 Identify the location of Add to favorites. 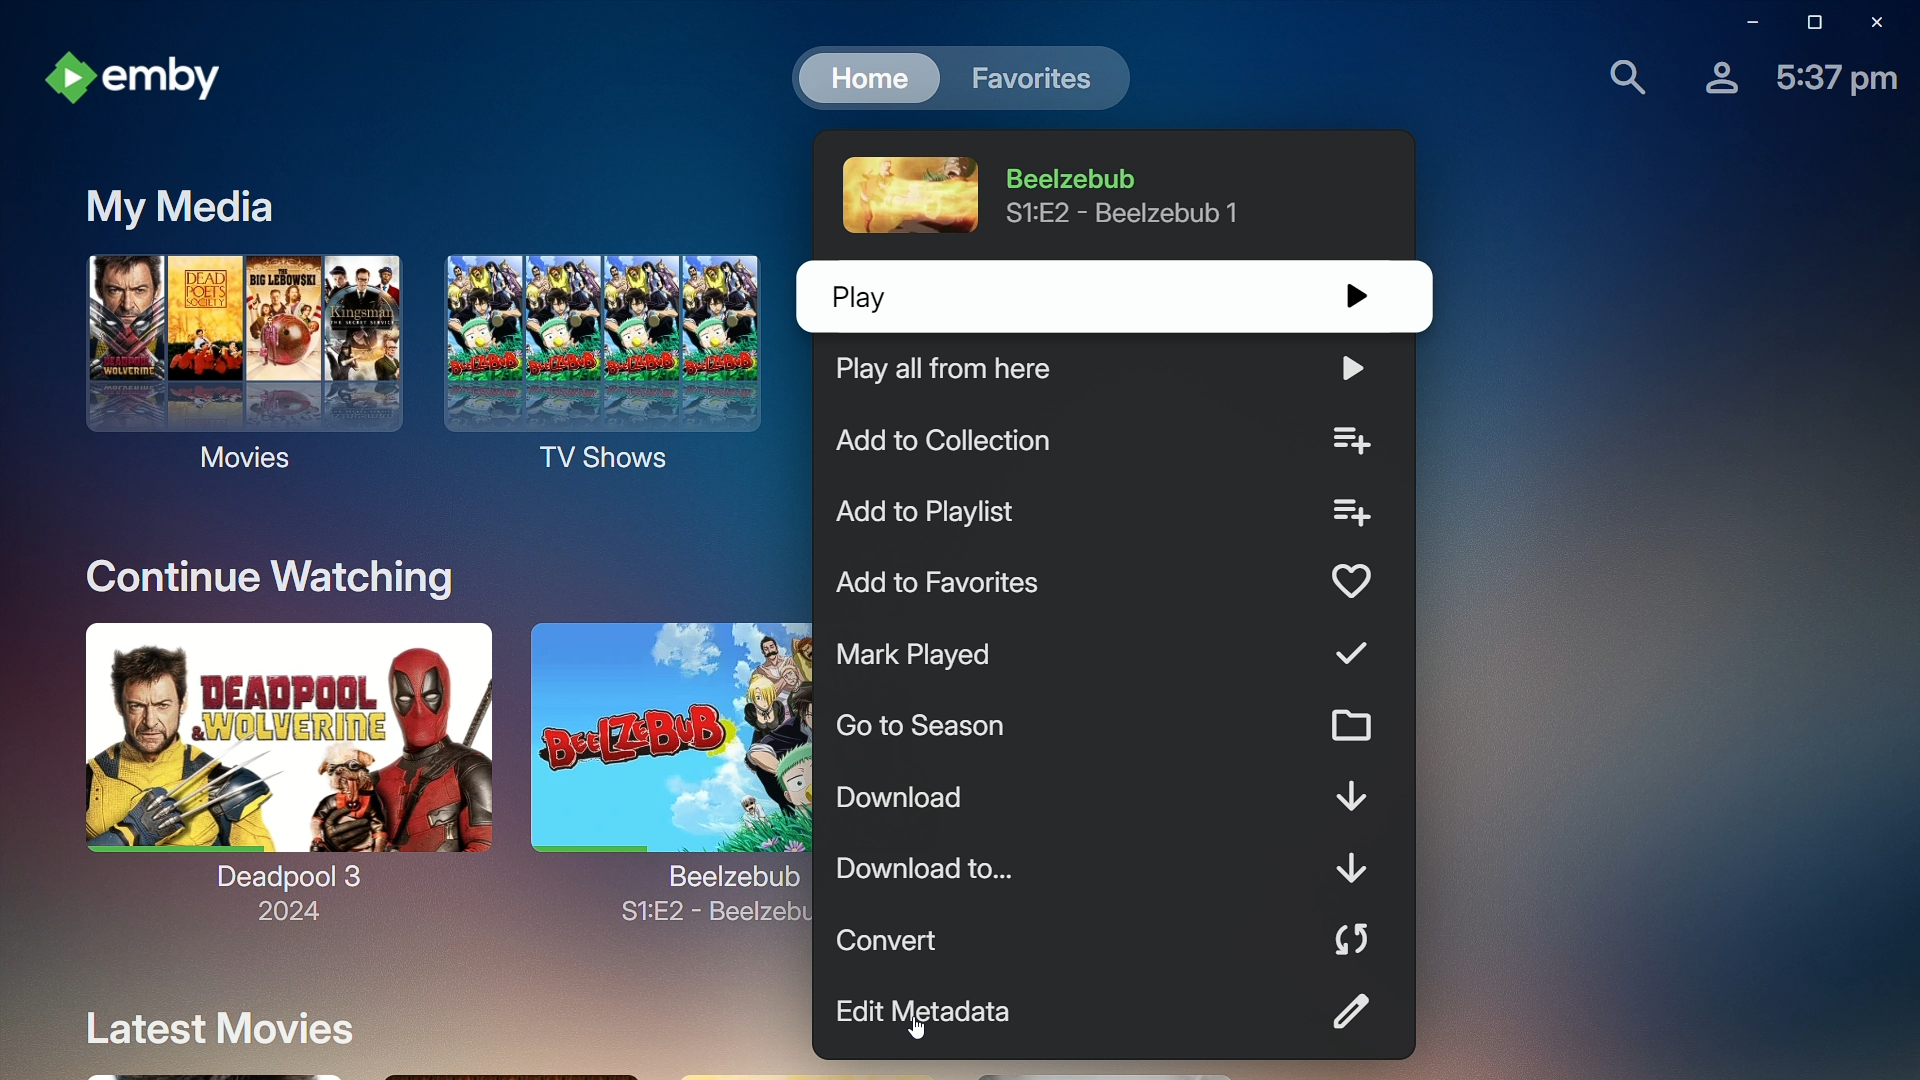
(1101, 586).